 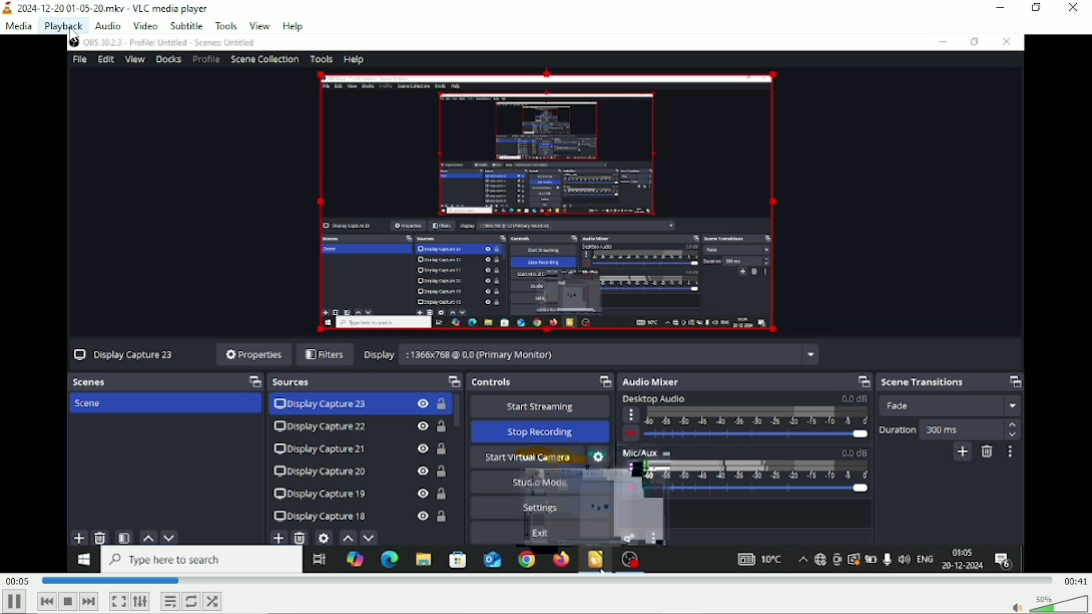 I want to click on Elapsed time, so click(x=18, y=579).